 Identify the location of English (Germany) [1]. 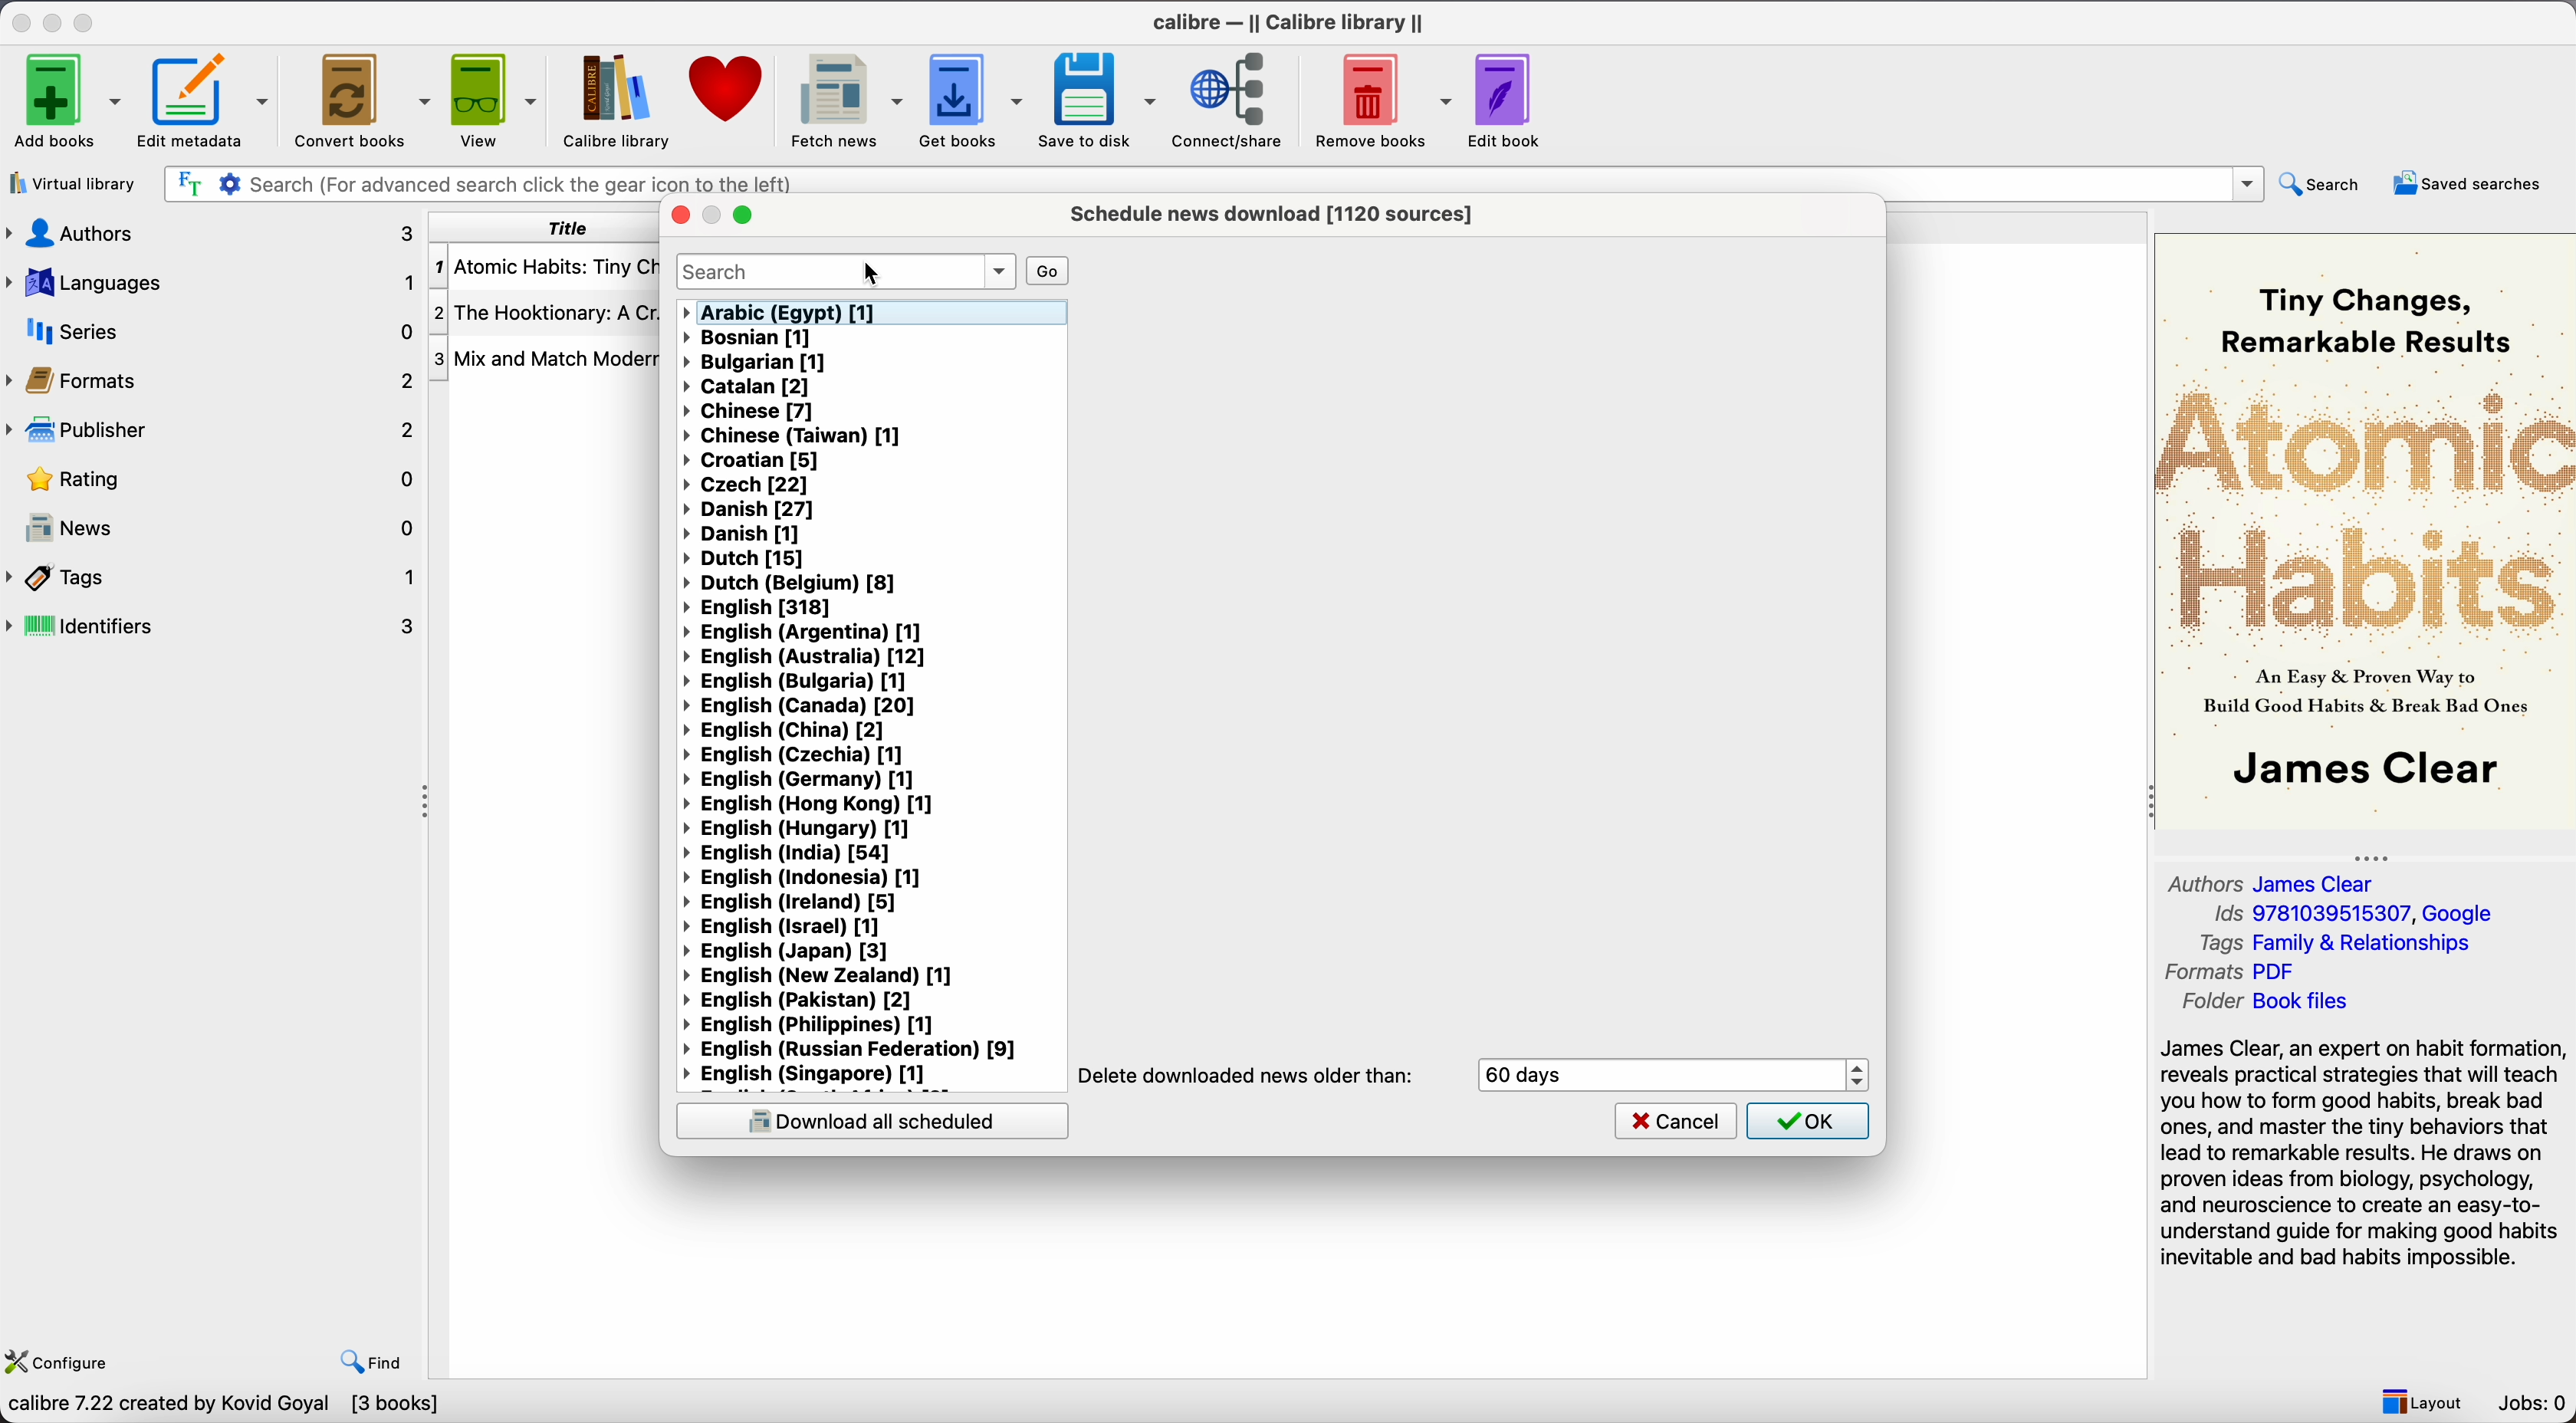
(803, 781).